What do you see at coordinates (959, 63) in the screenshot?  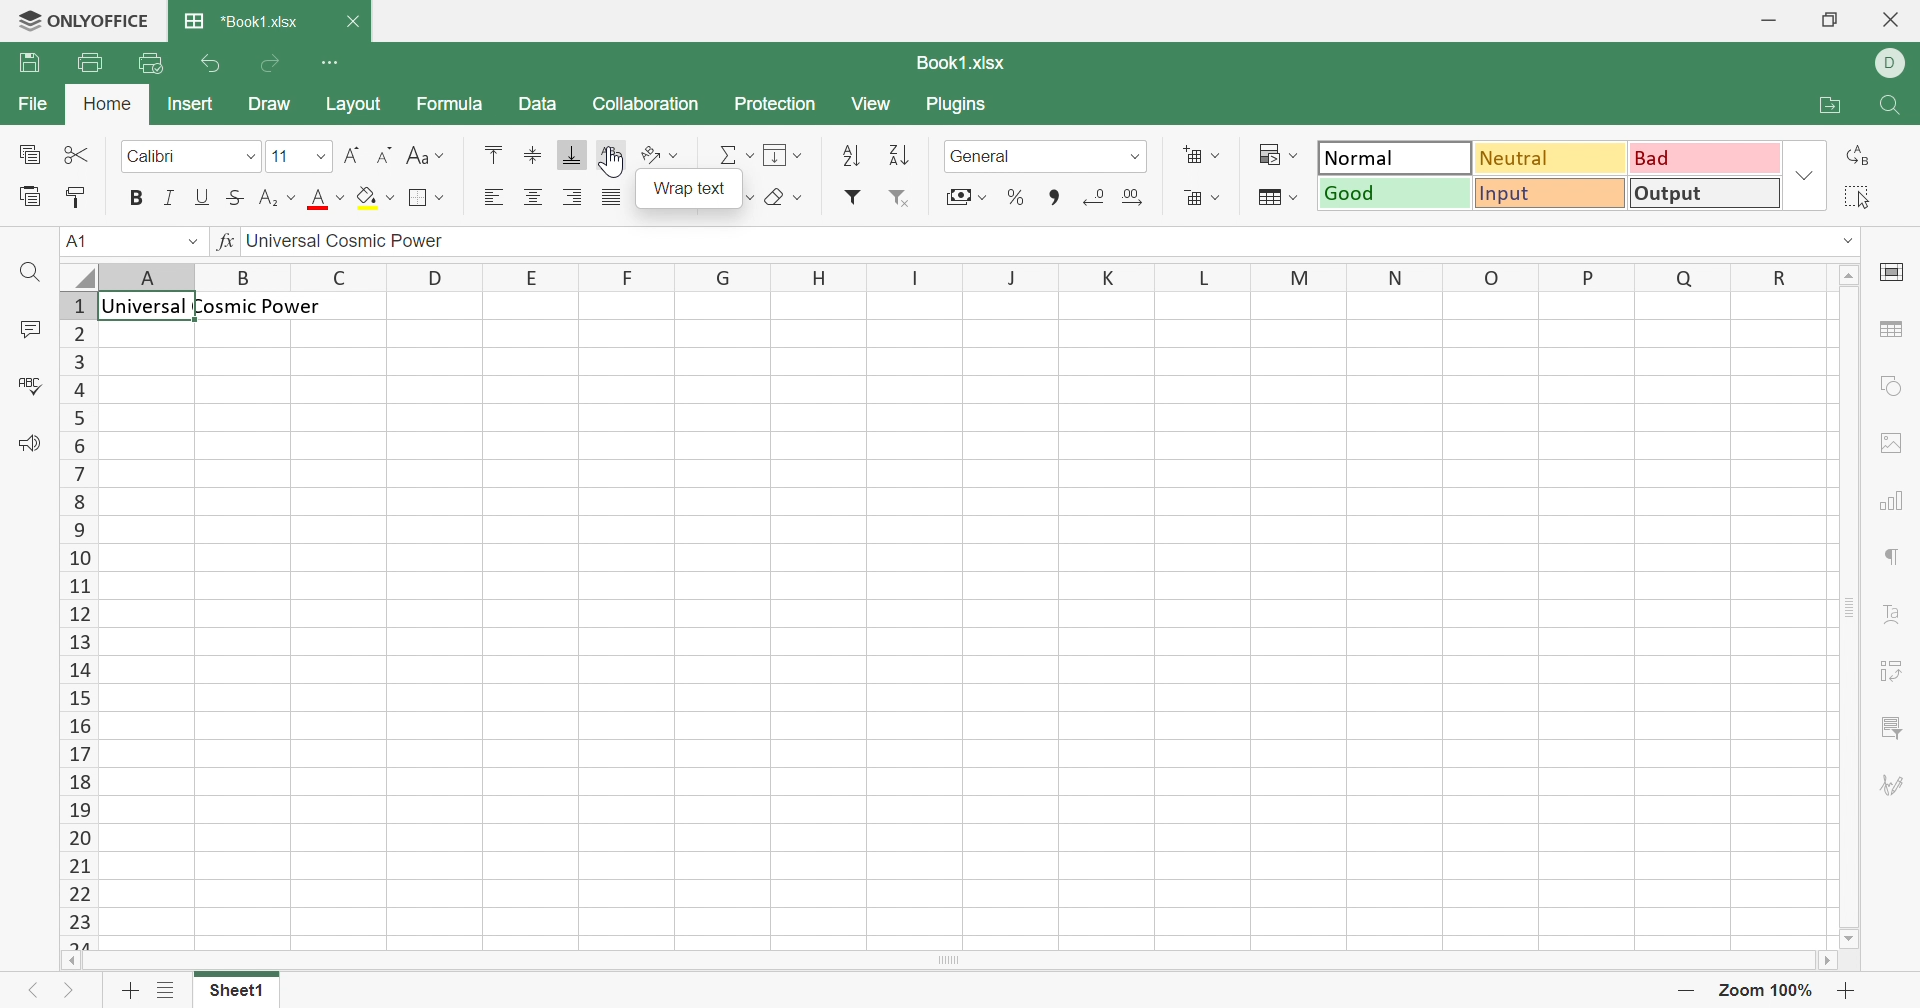 I see `Book1.xlsx` at bounding box center [959, 63].